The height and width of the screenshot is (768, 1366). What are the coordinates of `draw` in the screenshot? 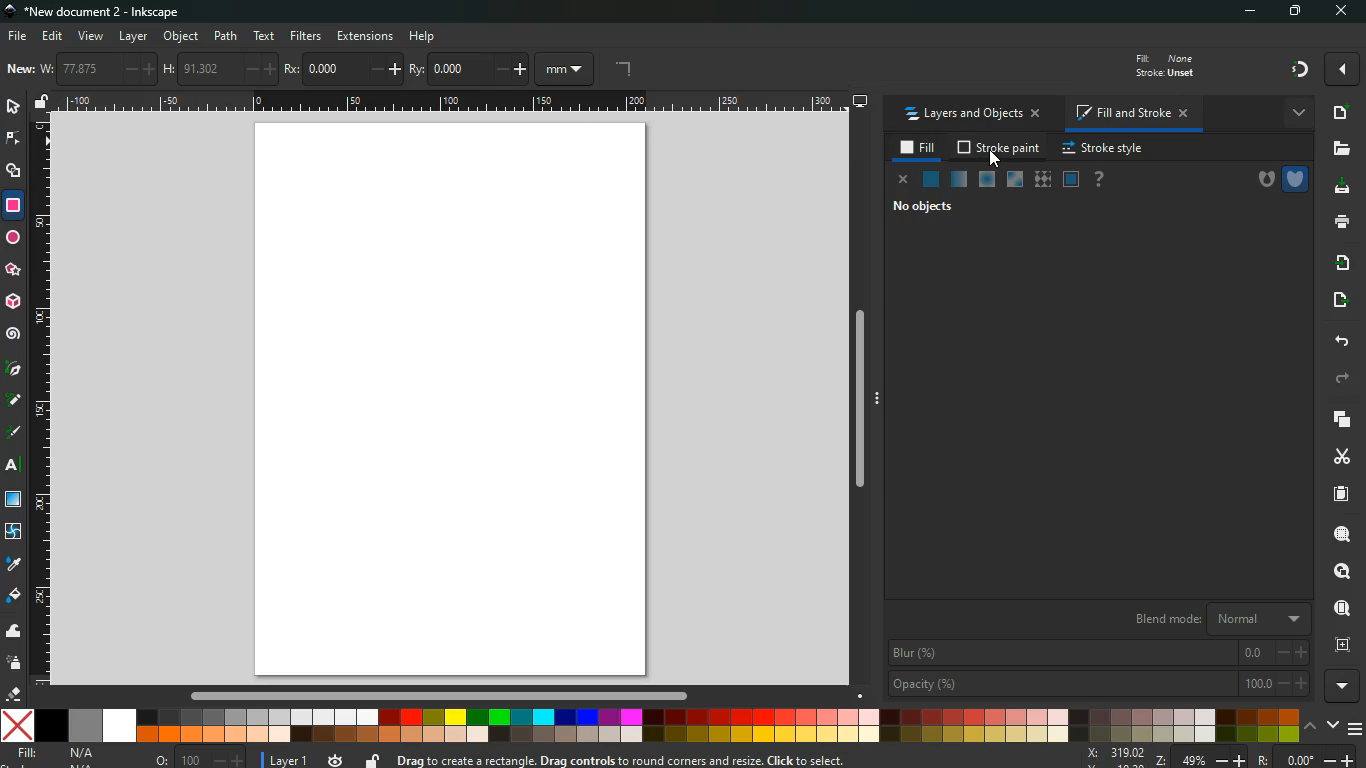 It's located at (14, 433).